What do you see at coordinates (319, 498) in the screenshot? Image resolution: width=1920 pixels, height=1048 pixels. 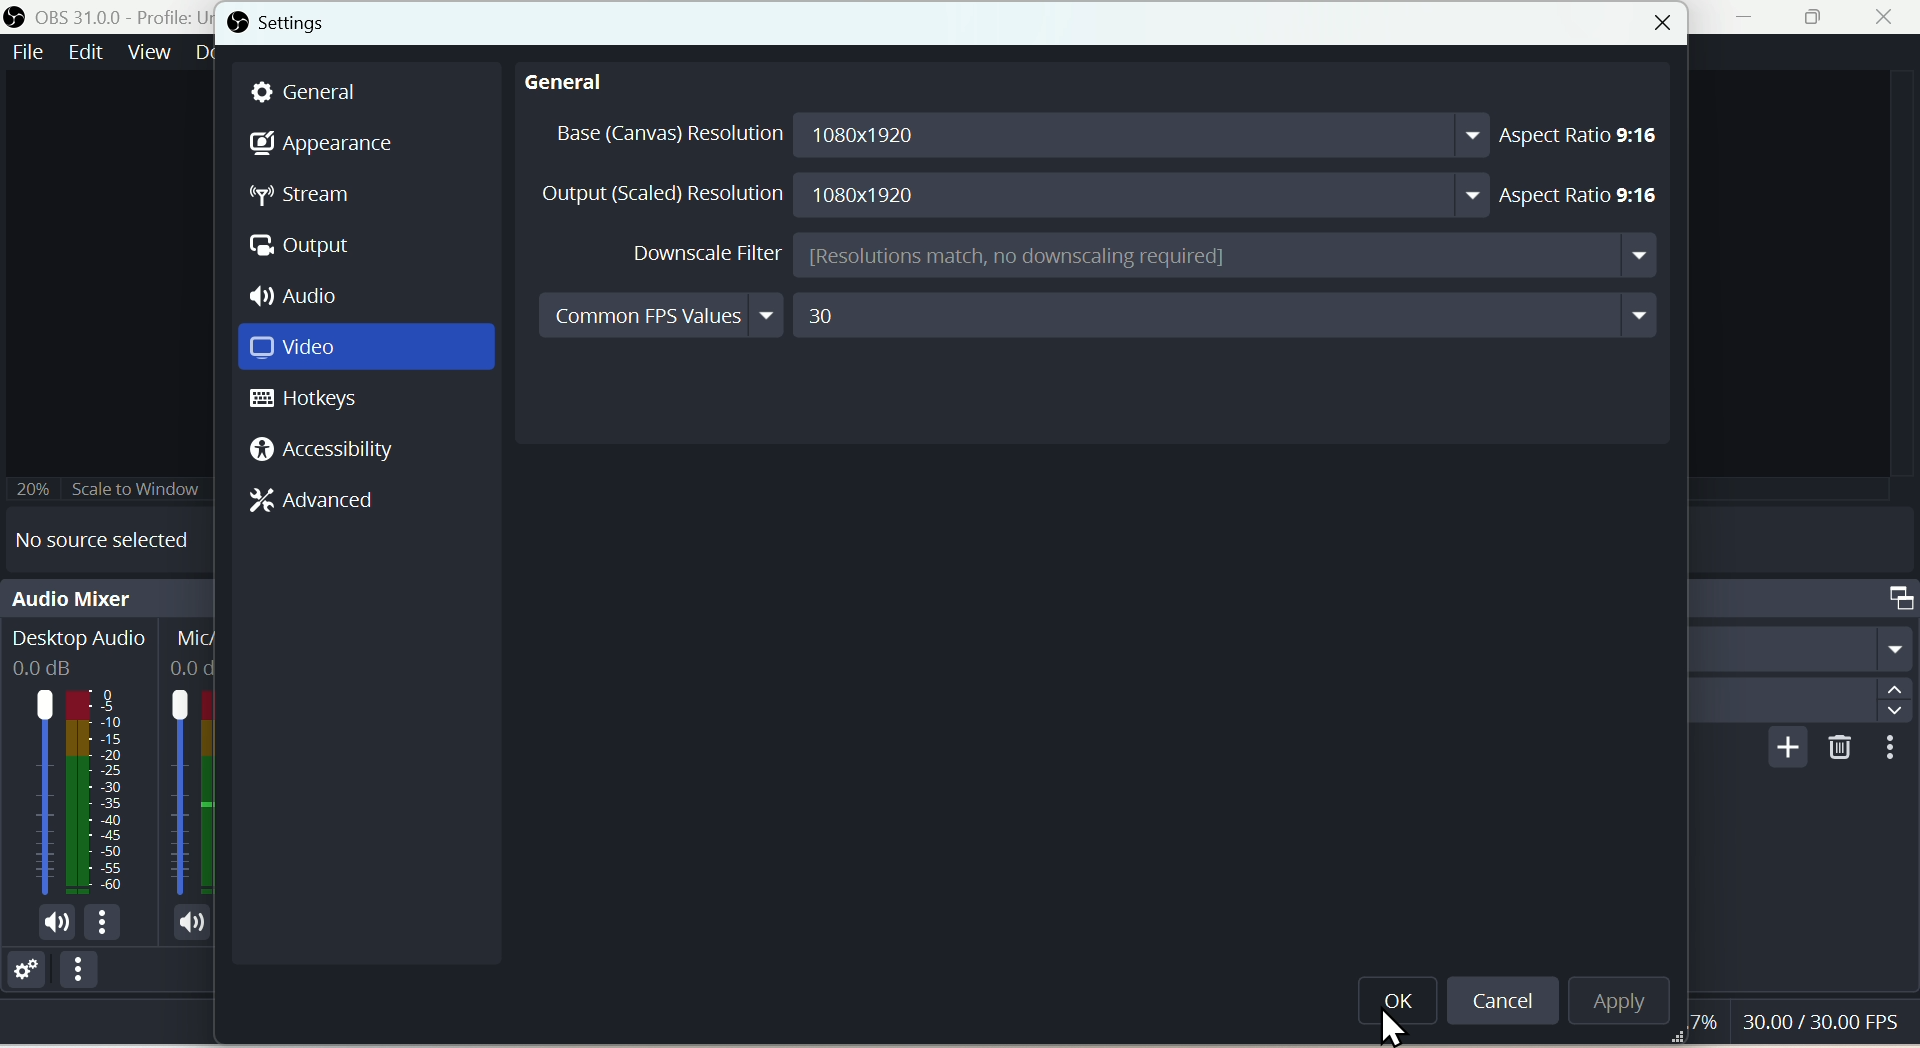 I see `Advanced` at bounding box center [319, 498].